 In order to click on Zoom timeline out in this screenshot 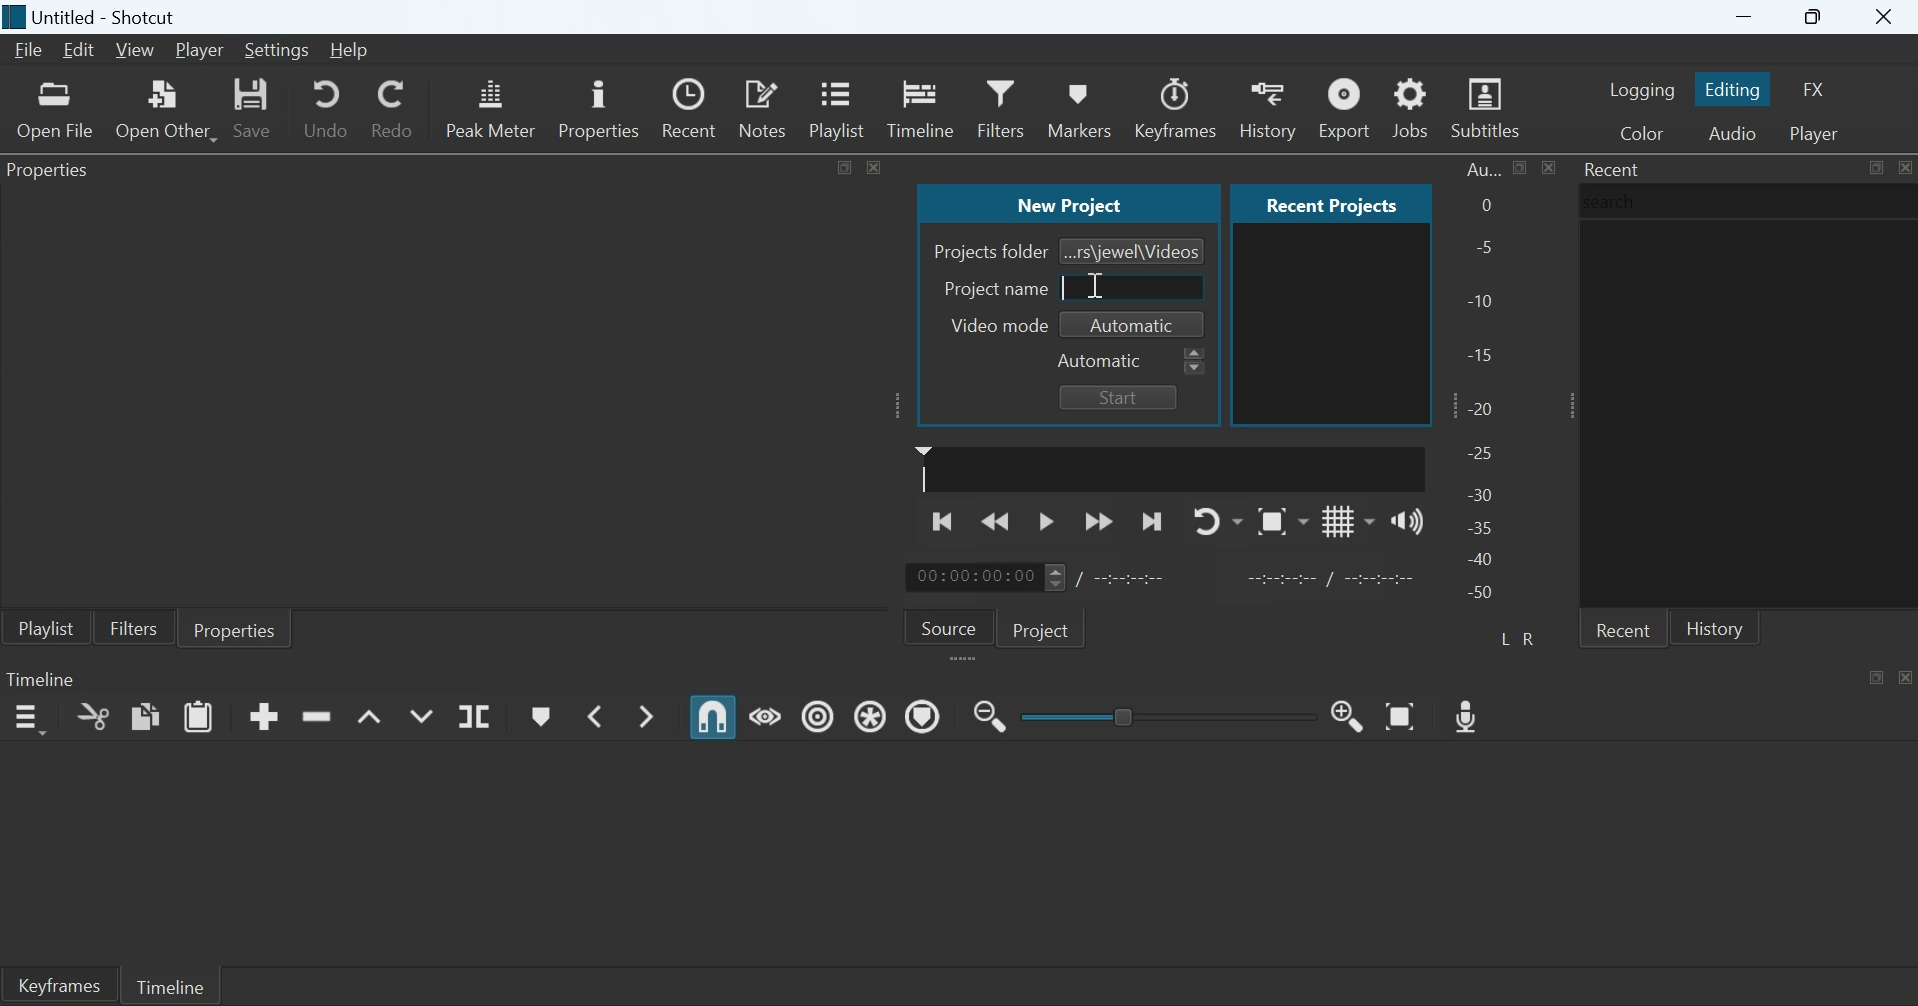, I will do `click(1348, 715)`.